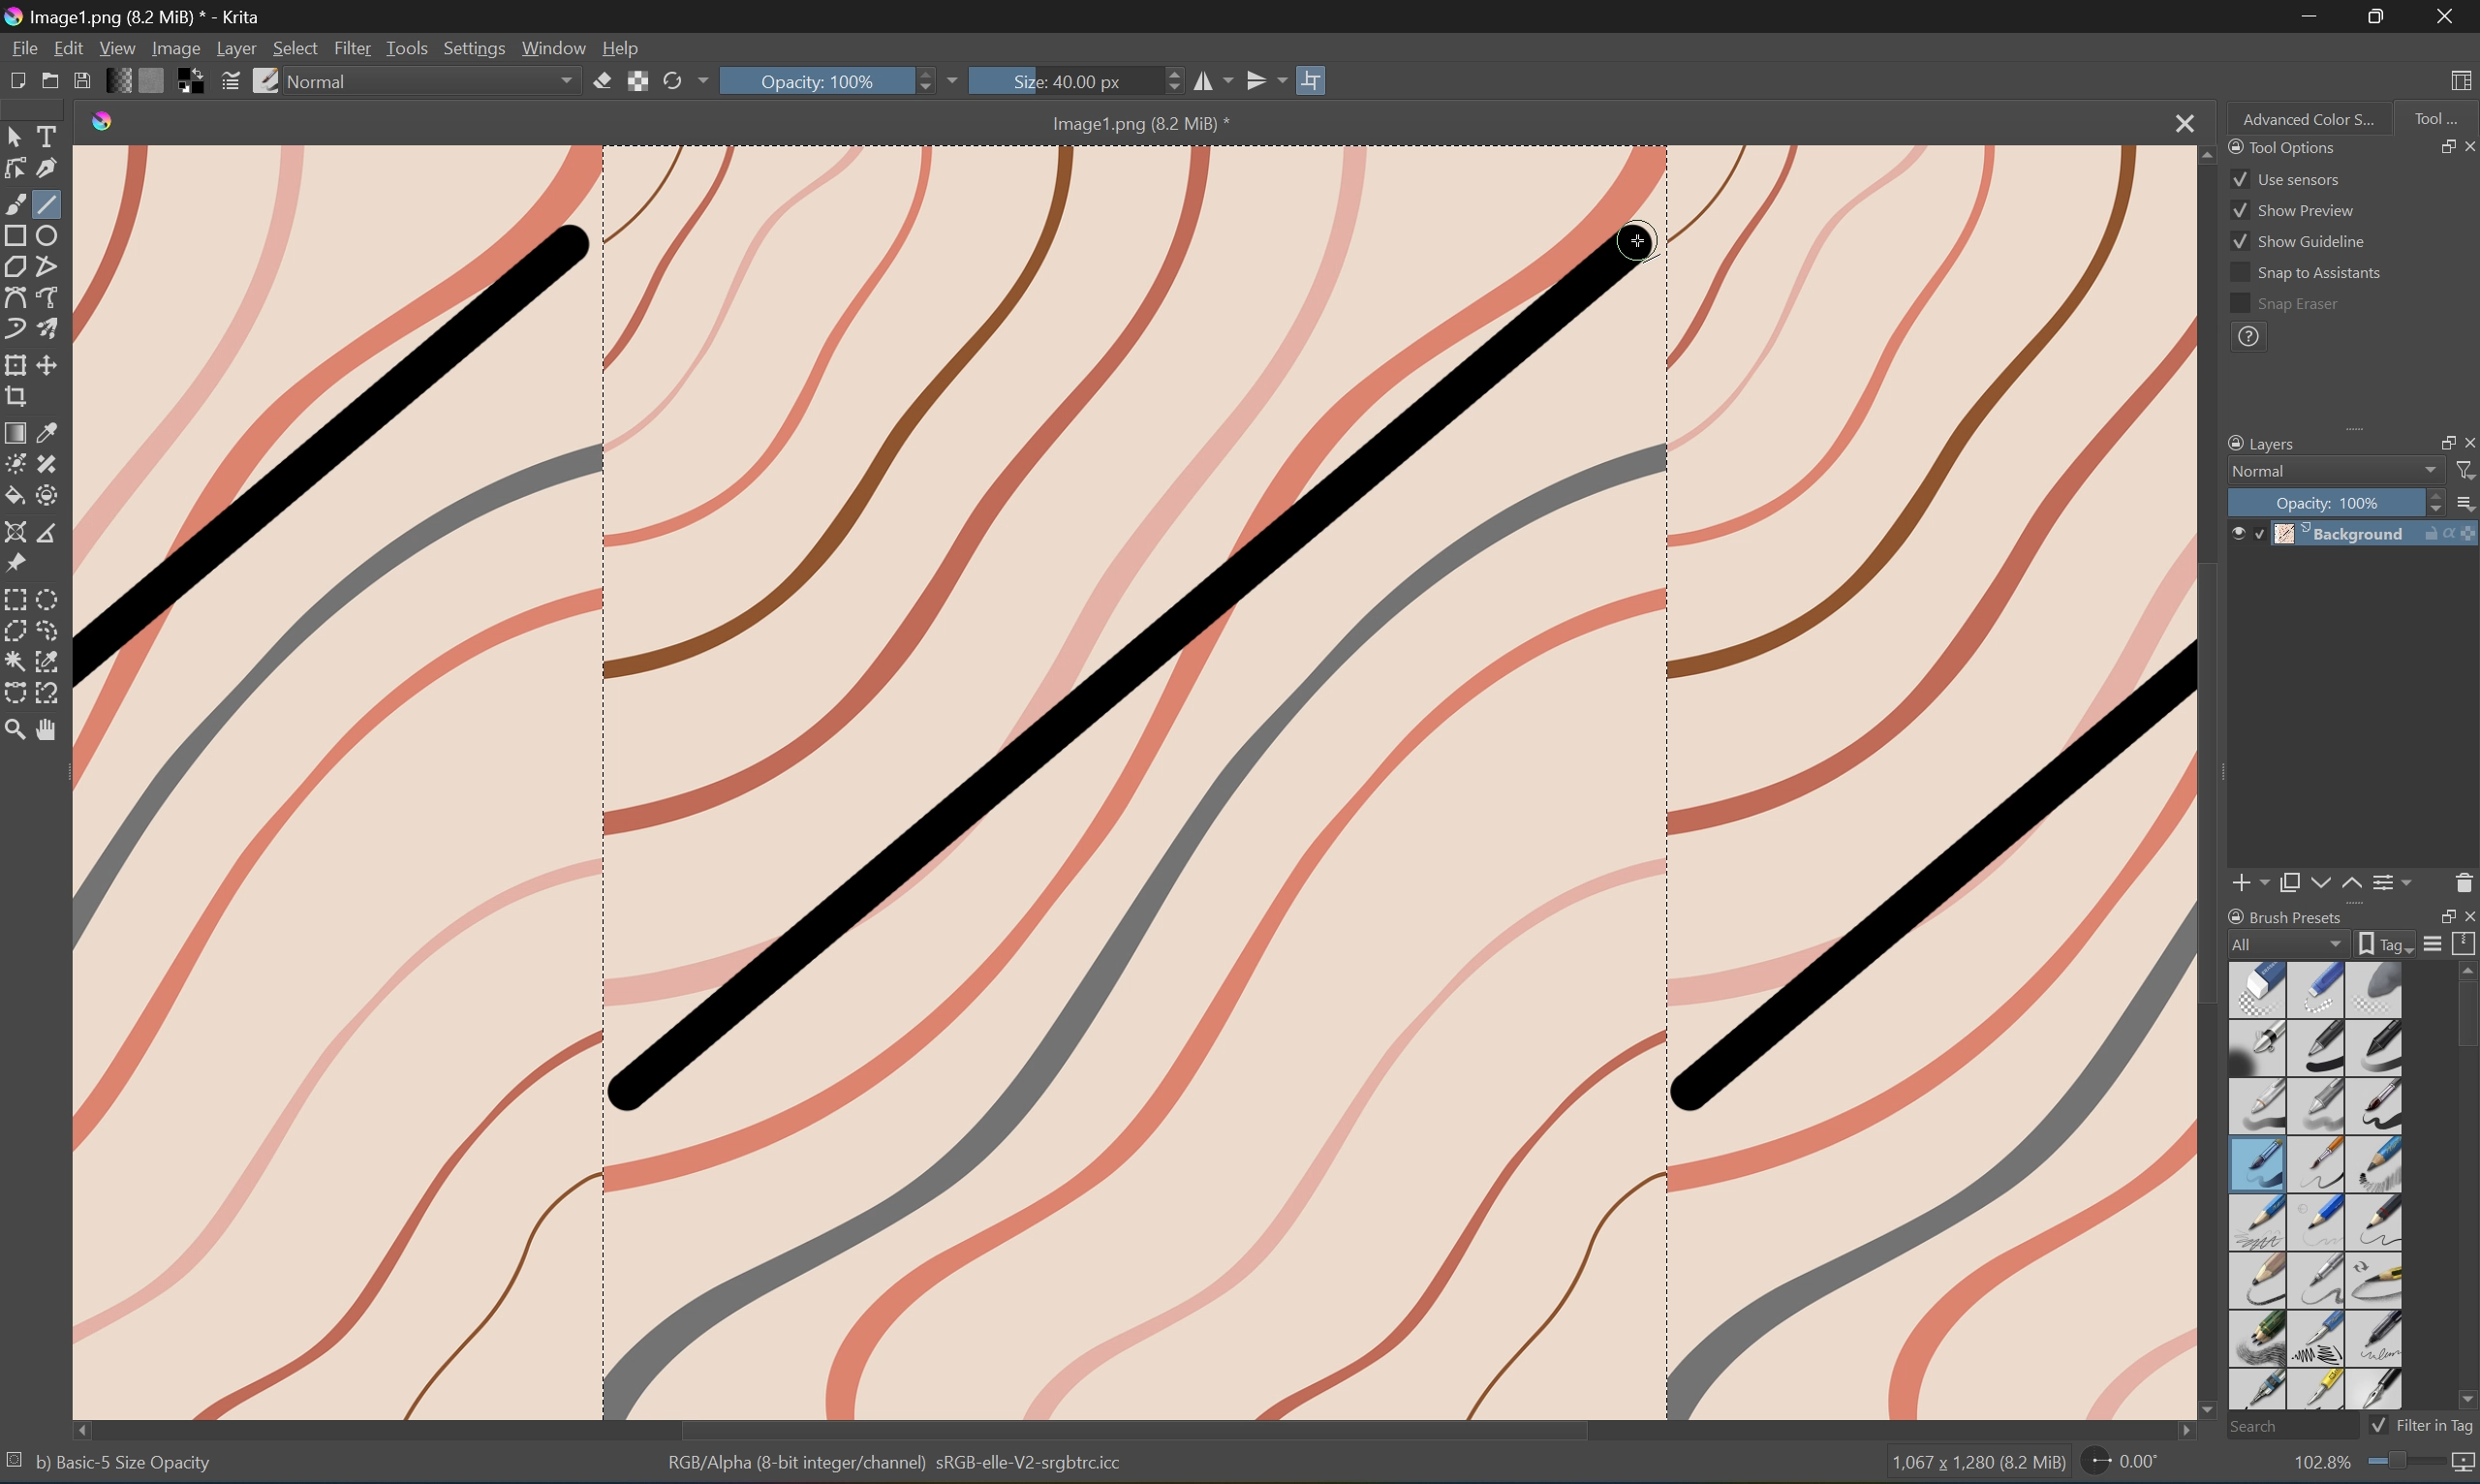  What do you see at coordinates (2395, 879) in the screenshot?
I see `View or change the layer properties` at bounding box center [2395, 879].